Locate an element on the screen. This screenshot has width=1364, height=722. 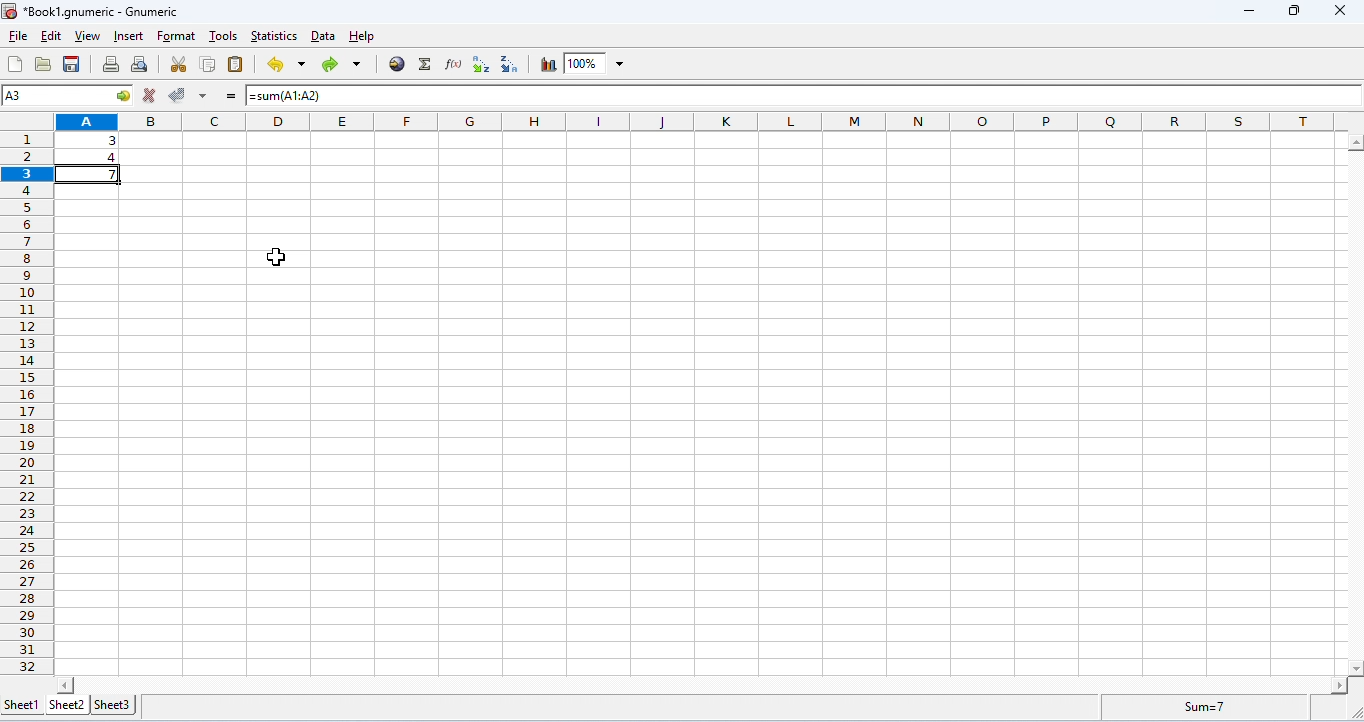
insert hyperlink is located at coordinates (396, 65).